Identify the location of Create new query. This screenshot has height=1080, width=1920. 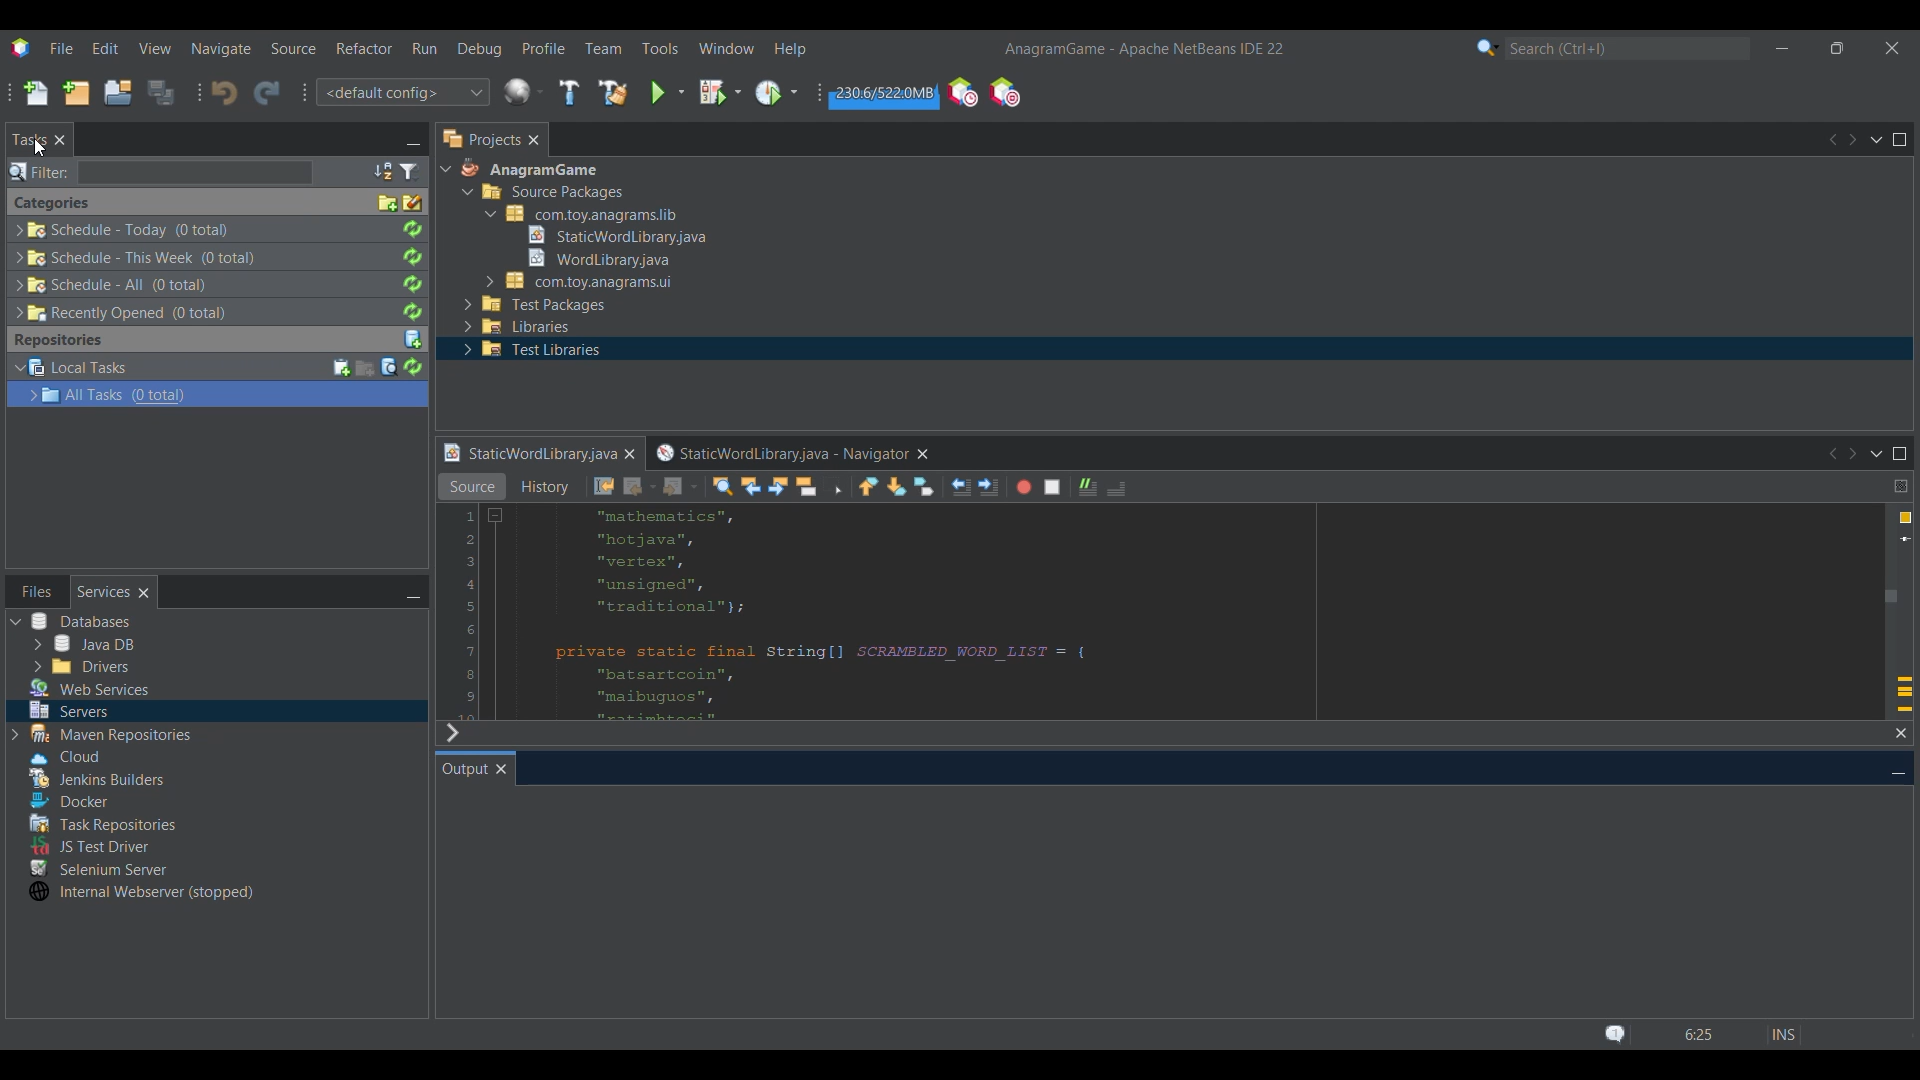
(365, 368).